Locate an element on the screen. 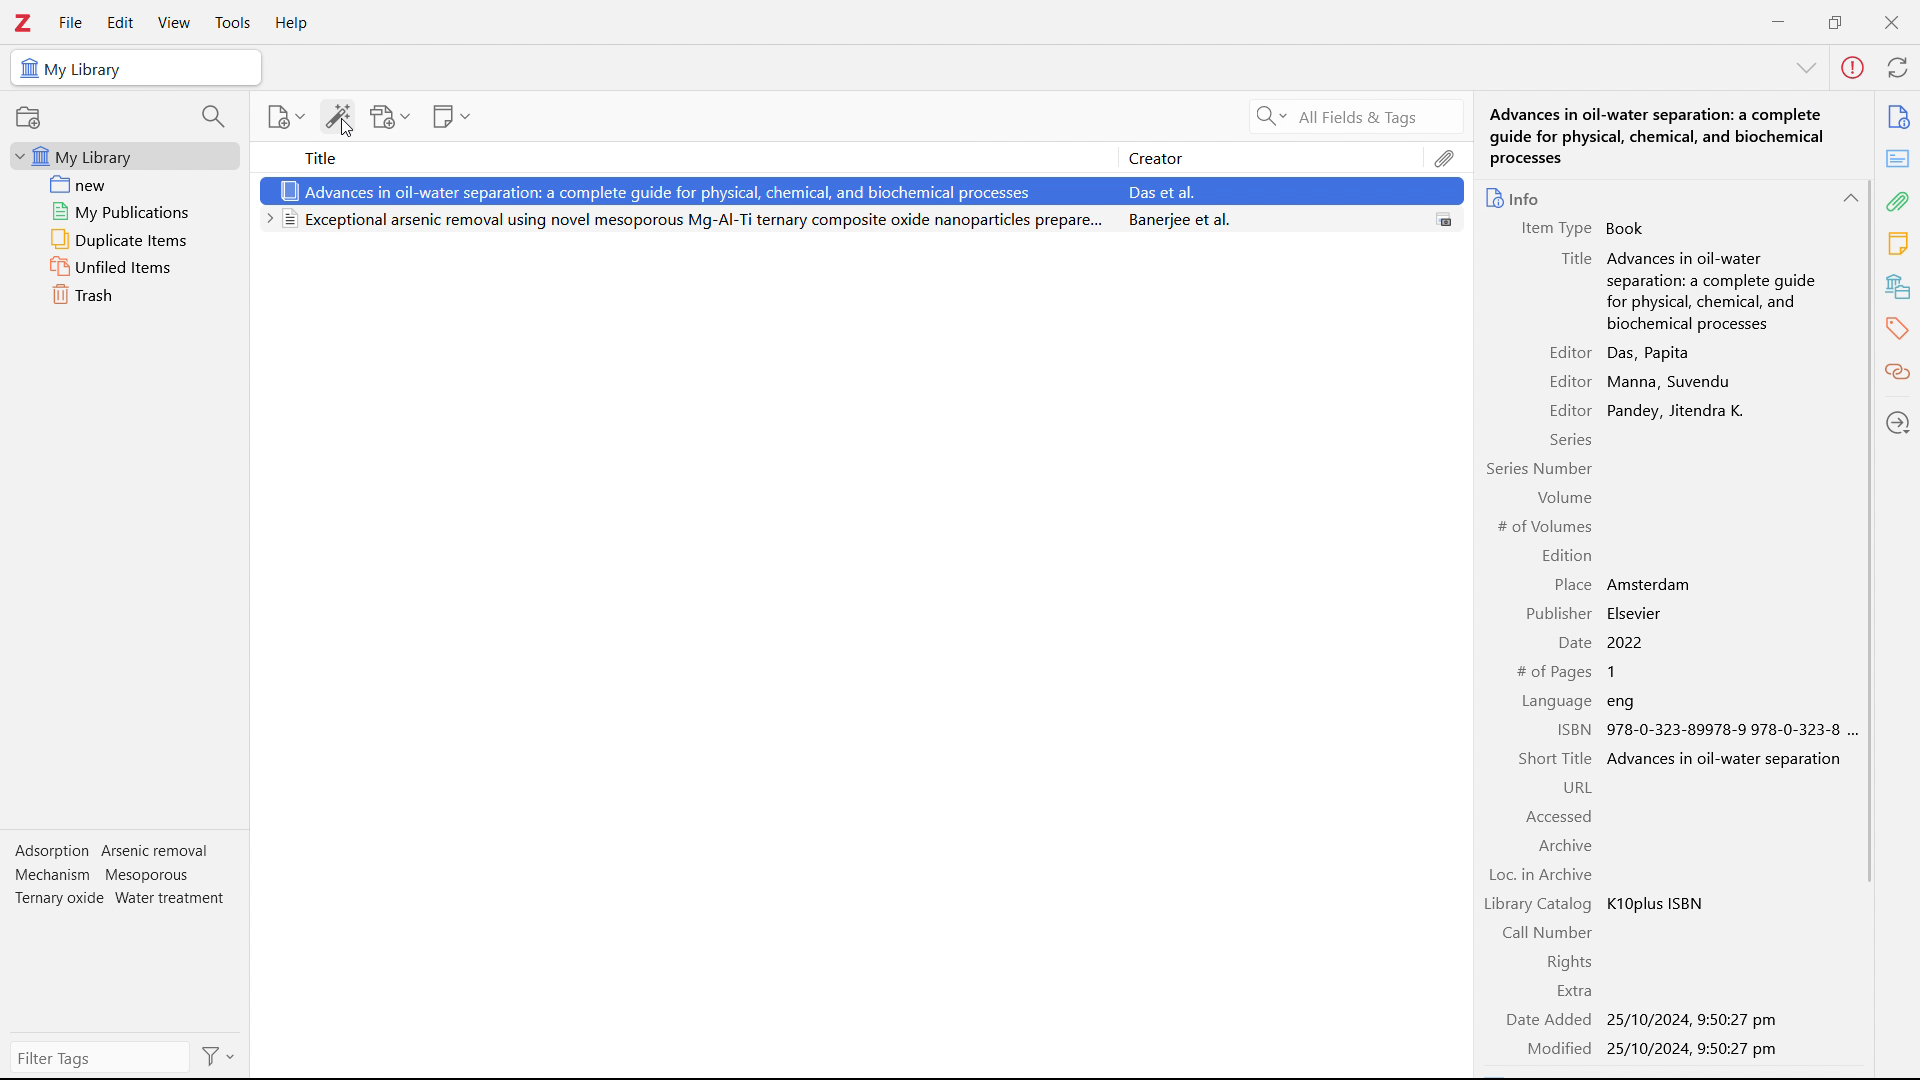 Image resolution: width=1920 pixels, height=1080 pixels. add items by identifiers is located at coordinates (338, 116).